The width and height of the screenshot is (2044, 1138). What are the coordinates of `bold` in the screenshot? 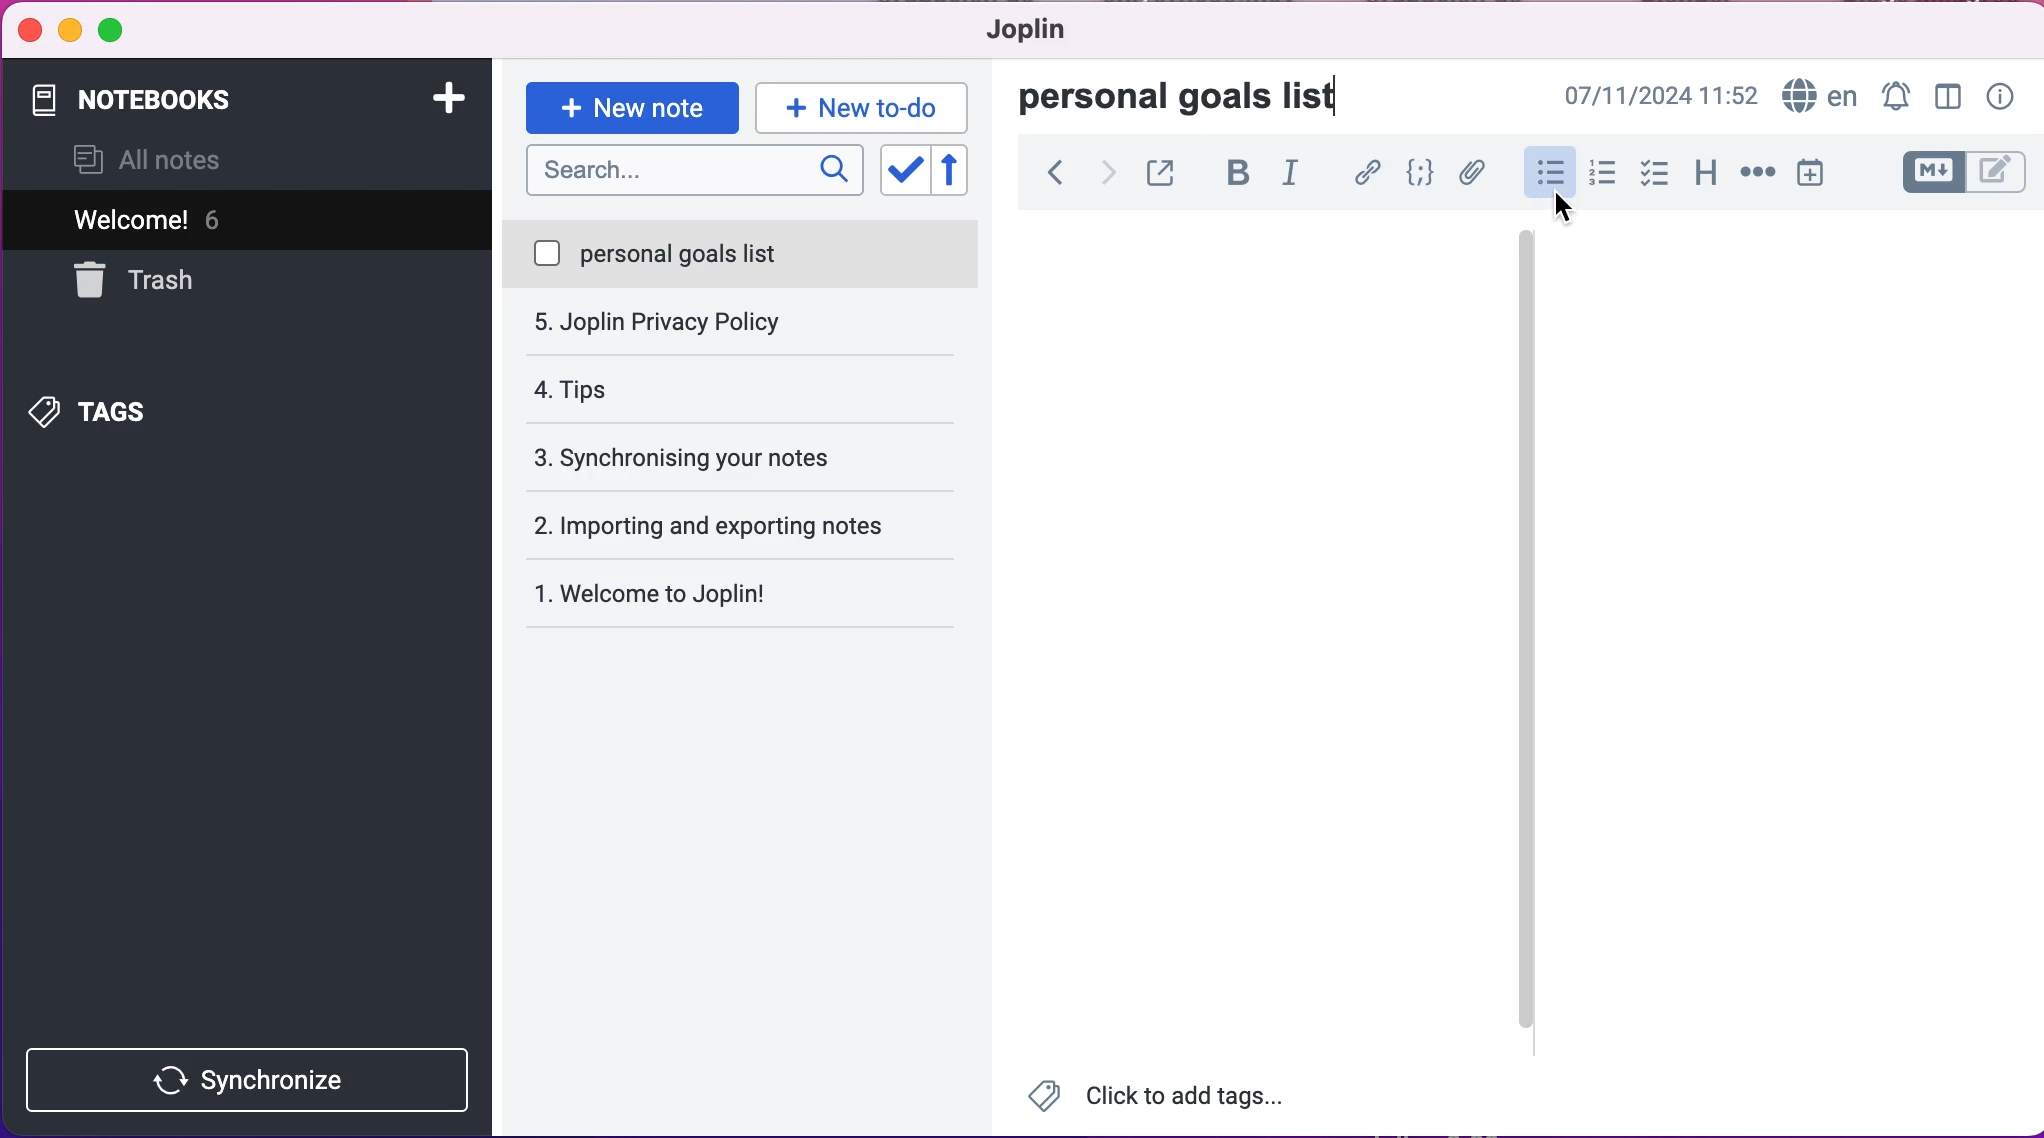 It's located at (1233, 176).